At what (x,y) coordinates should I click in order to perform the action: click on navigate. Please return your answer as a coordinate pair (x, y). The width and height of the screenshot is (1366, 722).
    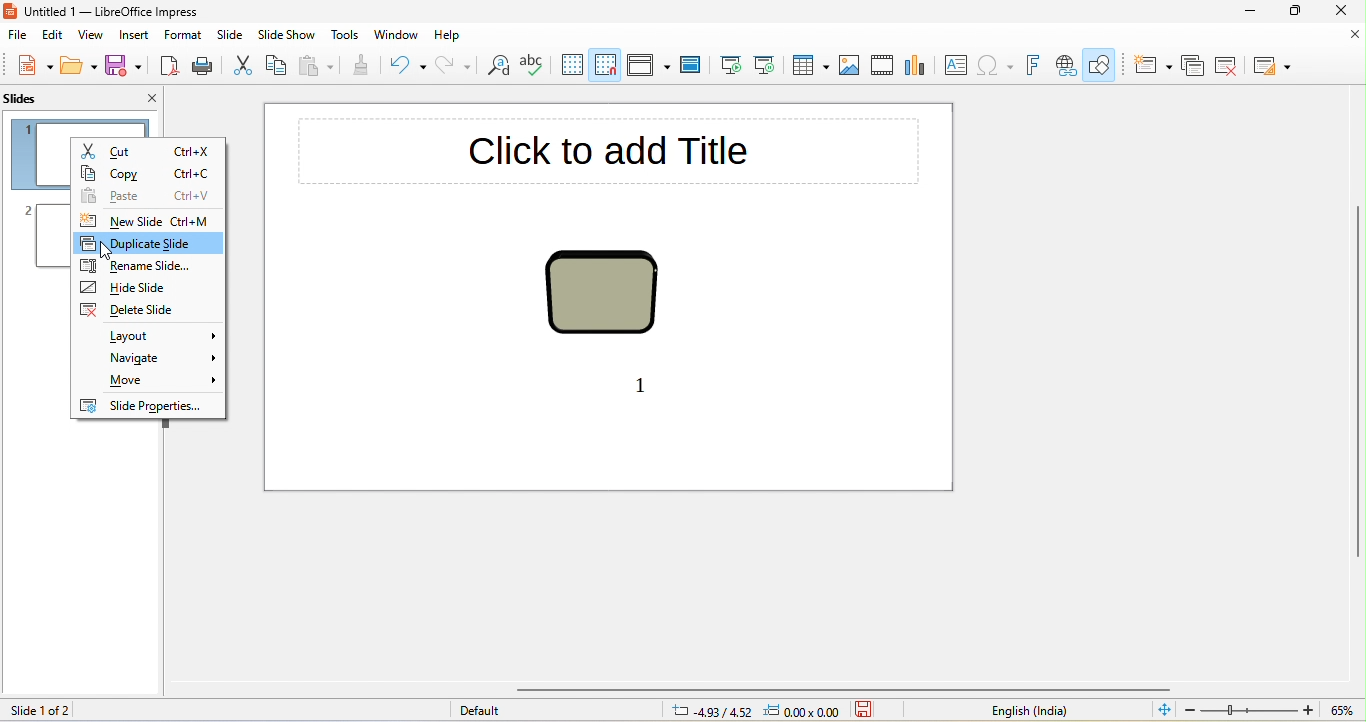
    Looking at the image, I should click on (148, 358).